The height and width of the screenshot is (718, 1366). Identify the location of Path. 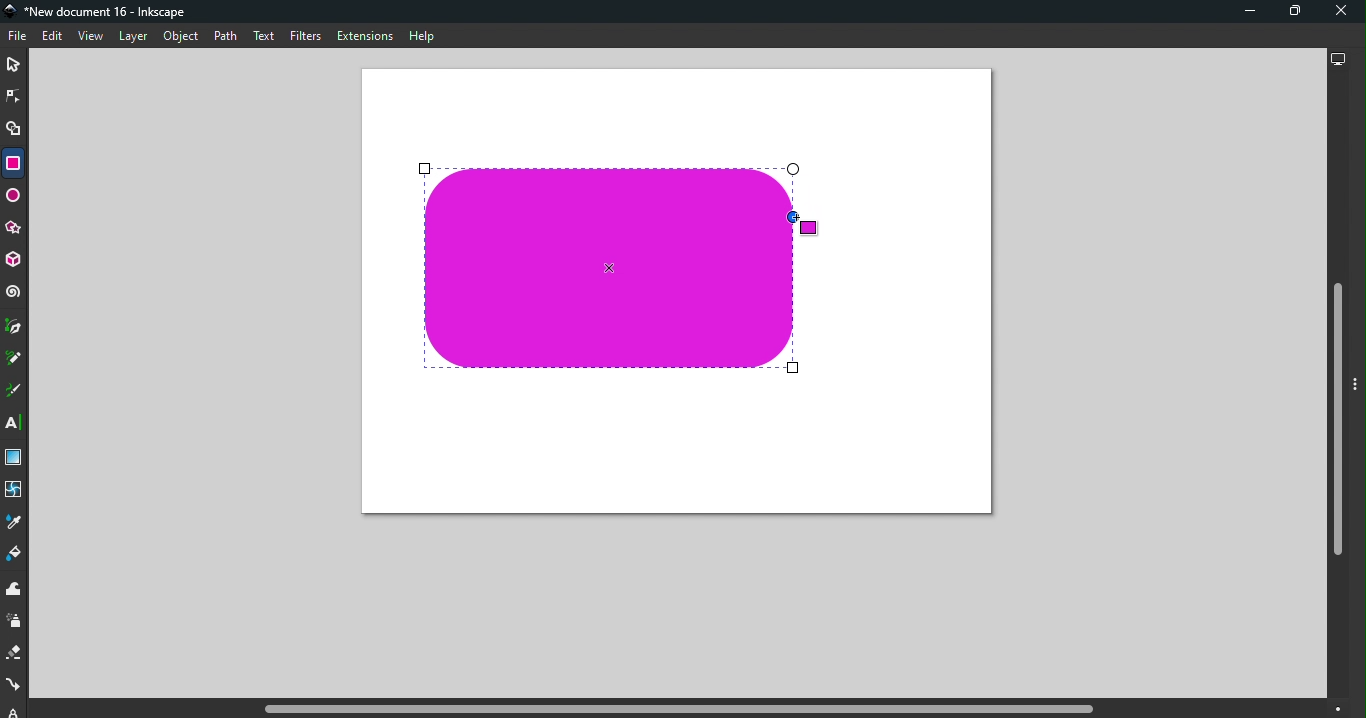
(225, 38).